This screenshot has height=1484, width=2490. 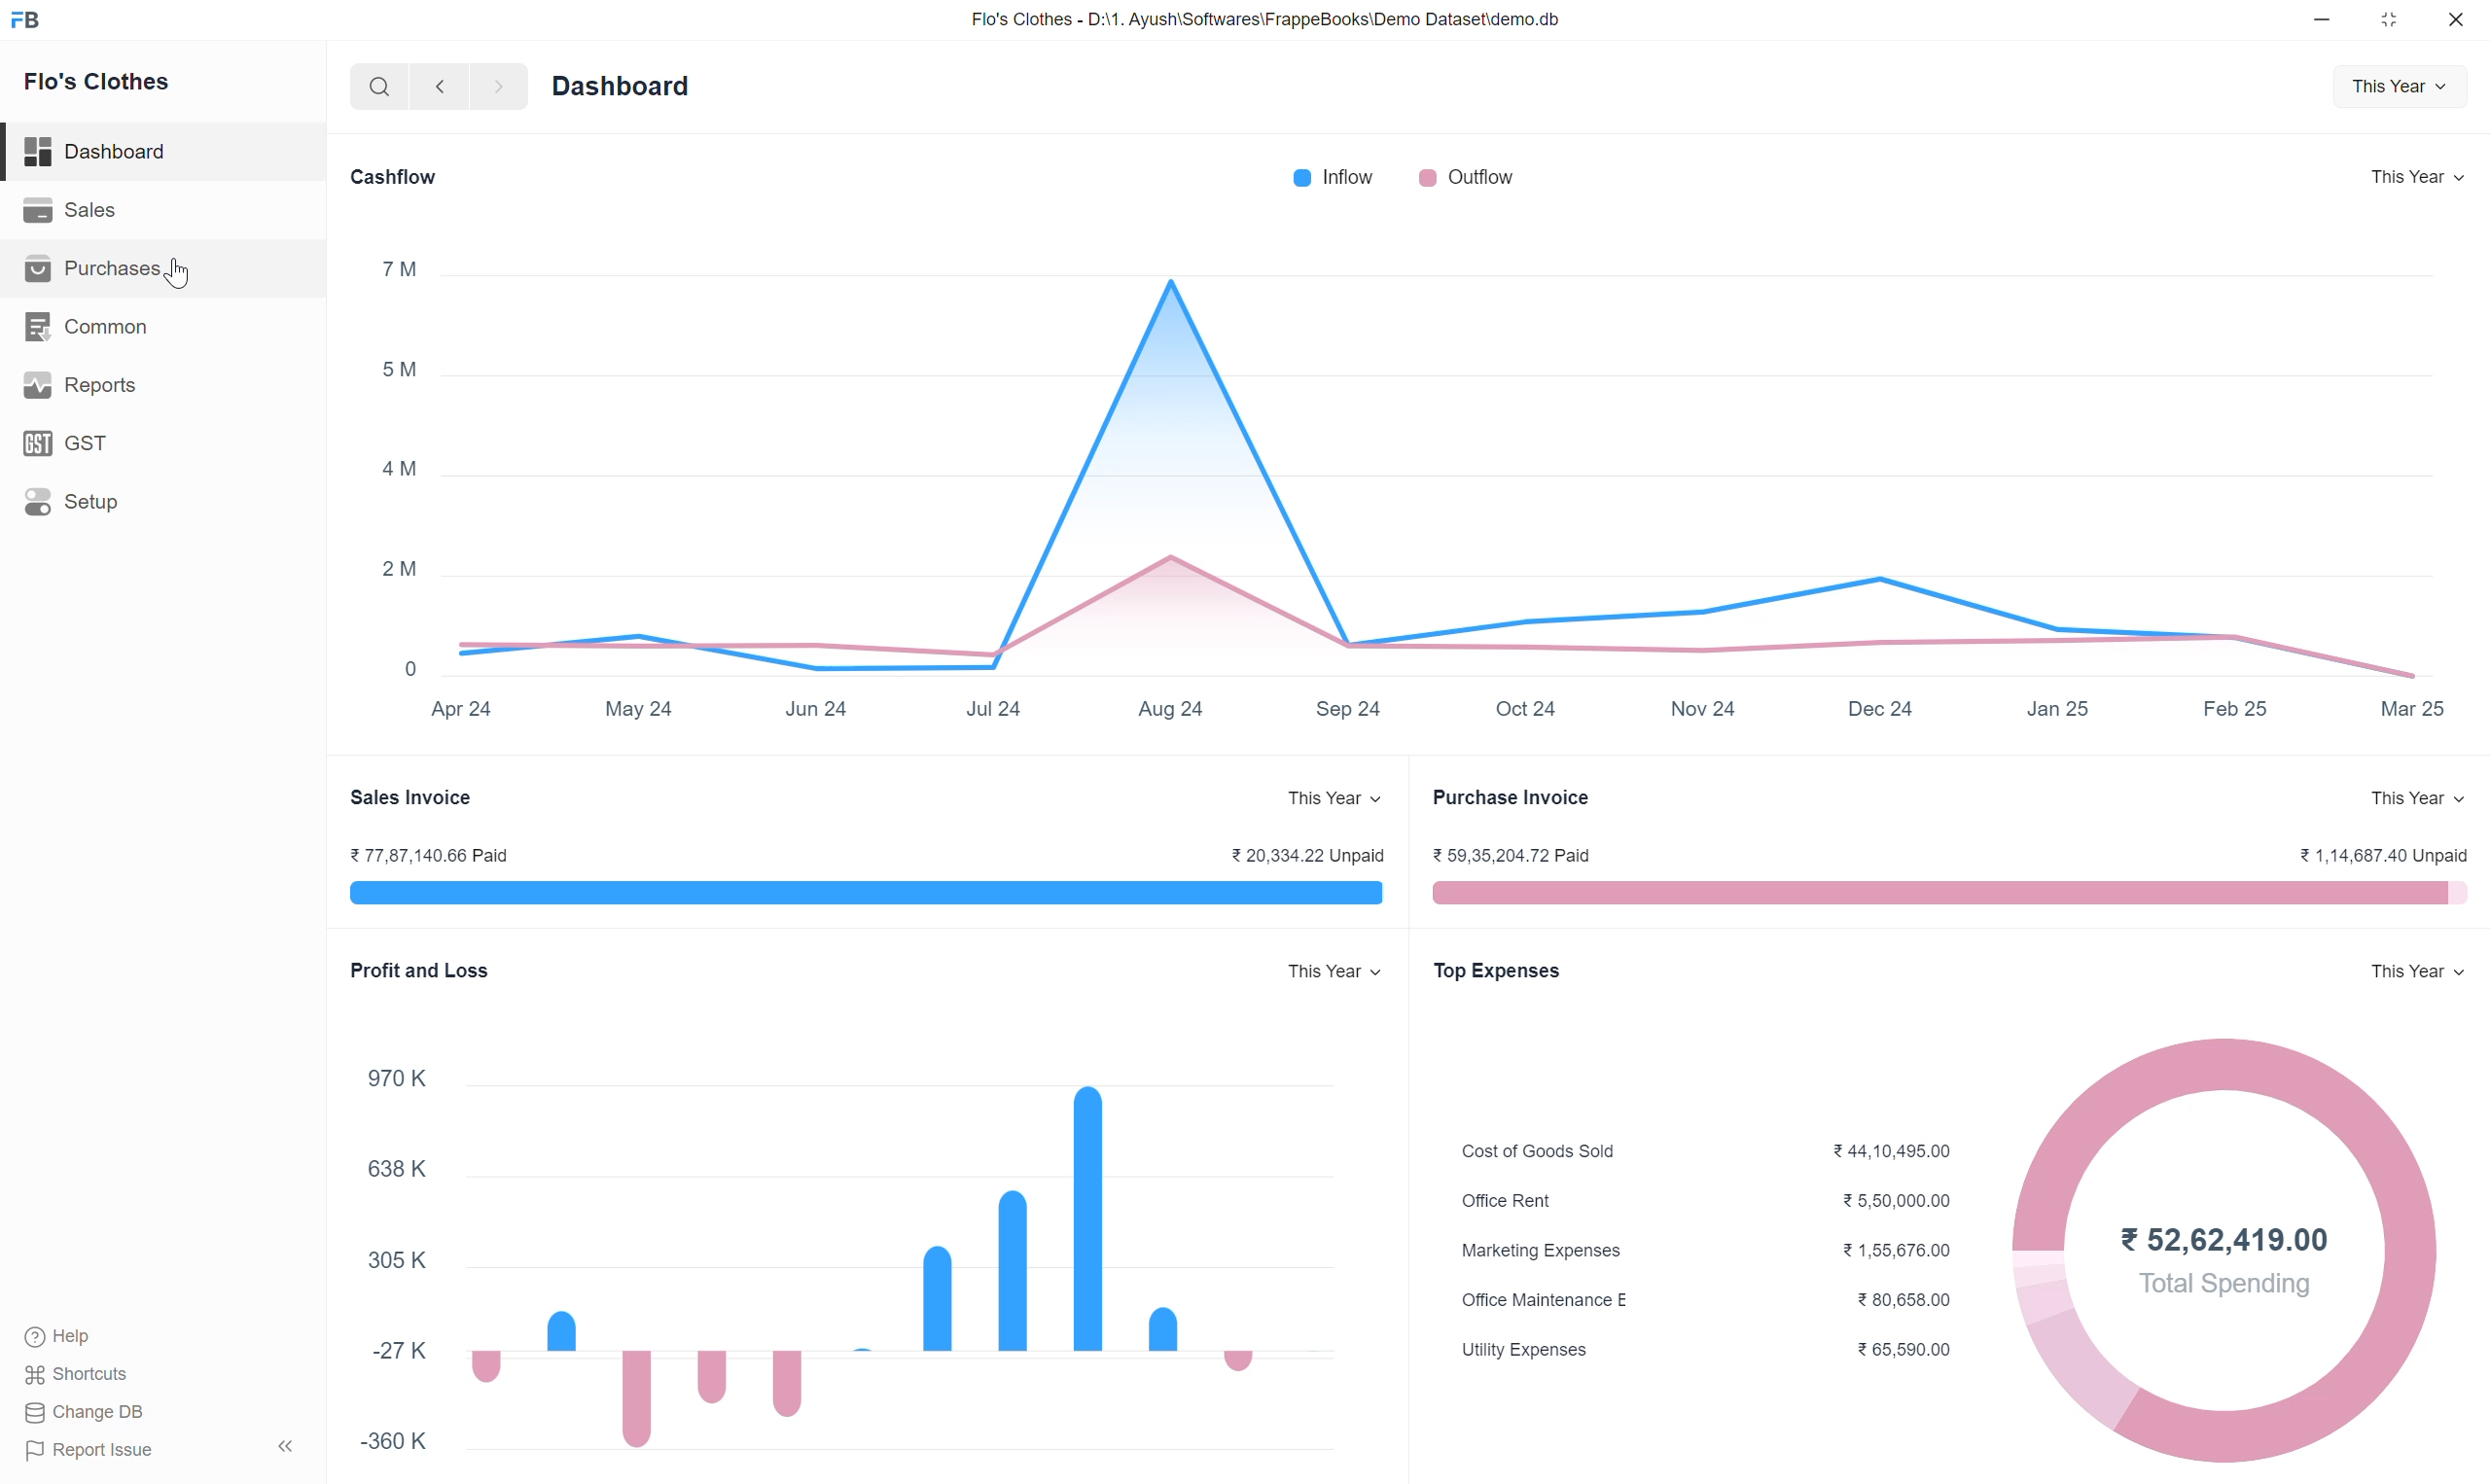 What do you see at coordinates (72, 442) in the screenshot?
I see `gst` at bounding box center [72, 442].